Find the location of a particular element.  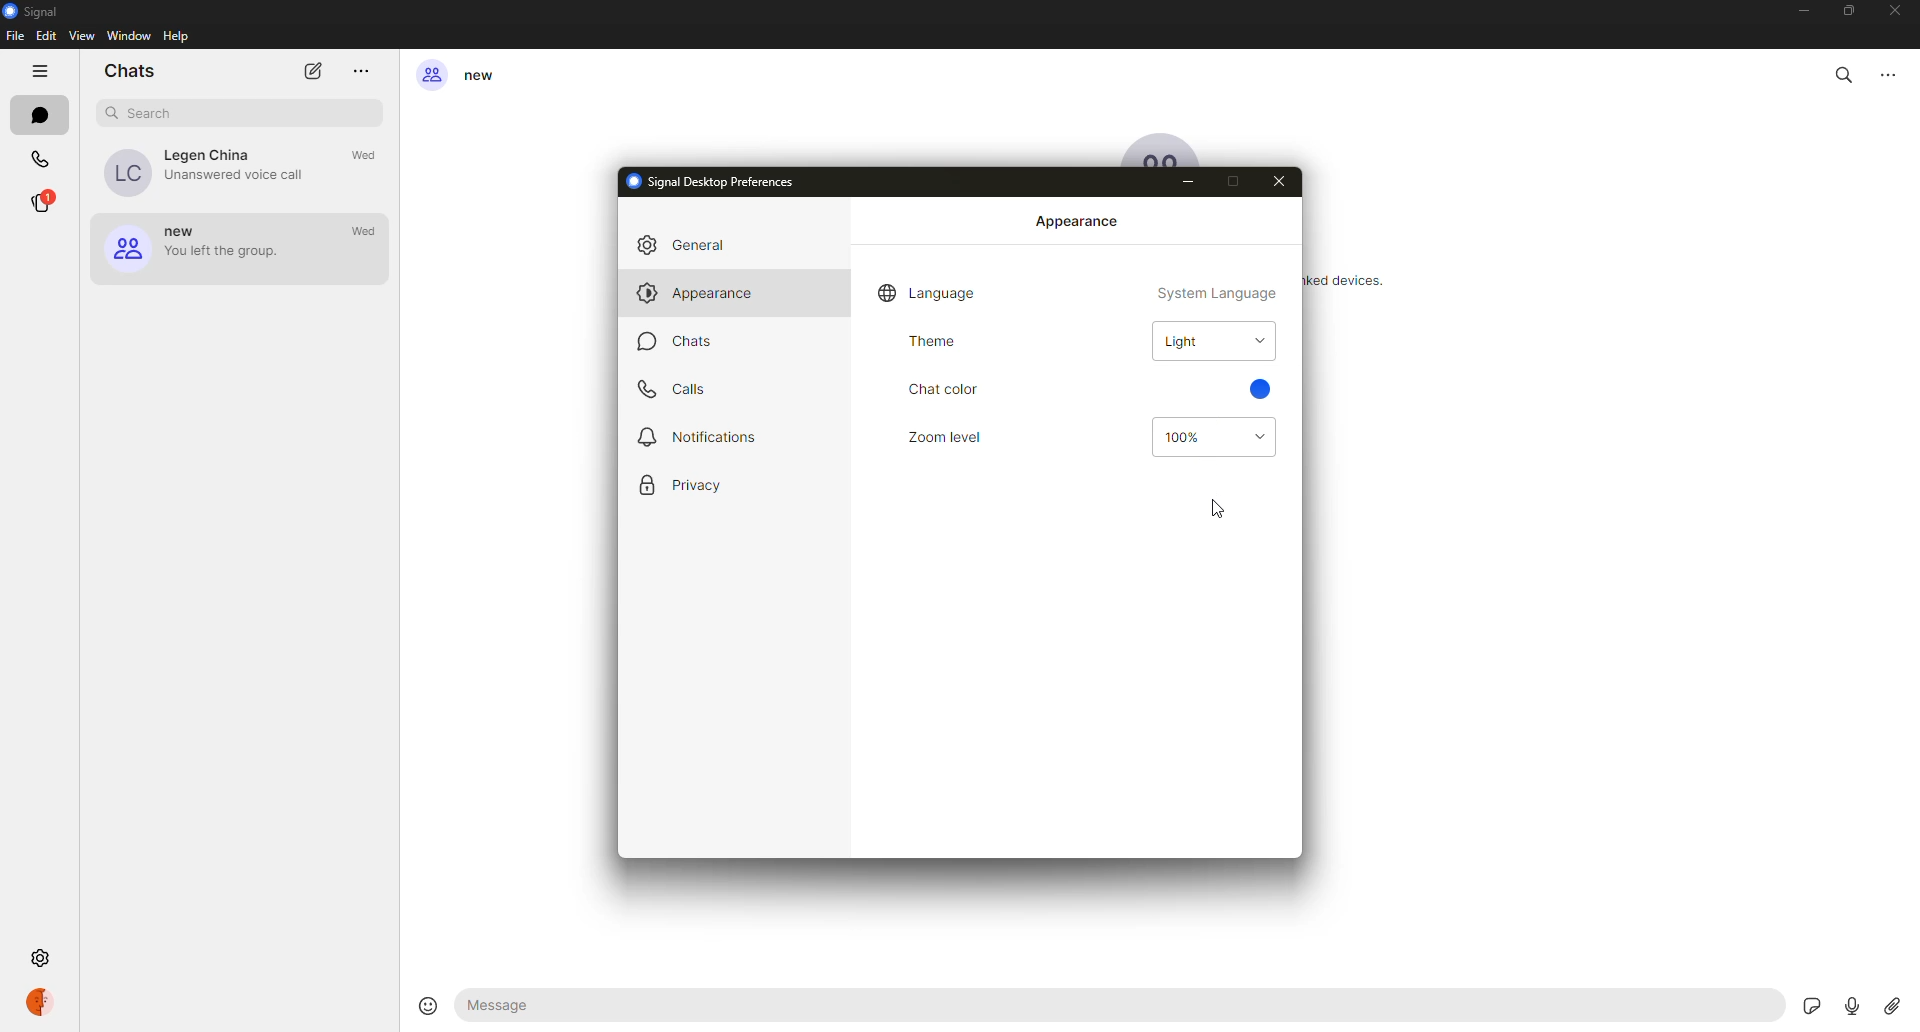

minimize is located at coordinates (1192, 184).